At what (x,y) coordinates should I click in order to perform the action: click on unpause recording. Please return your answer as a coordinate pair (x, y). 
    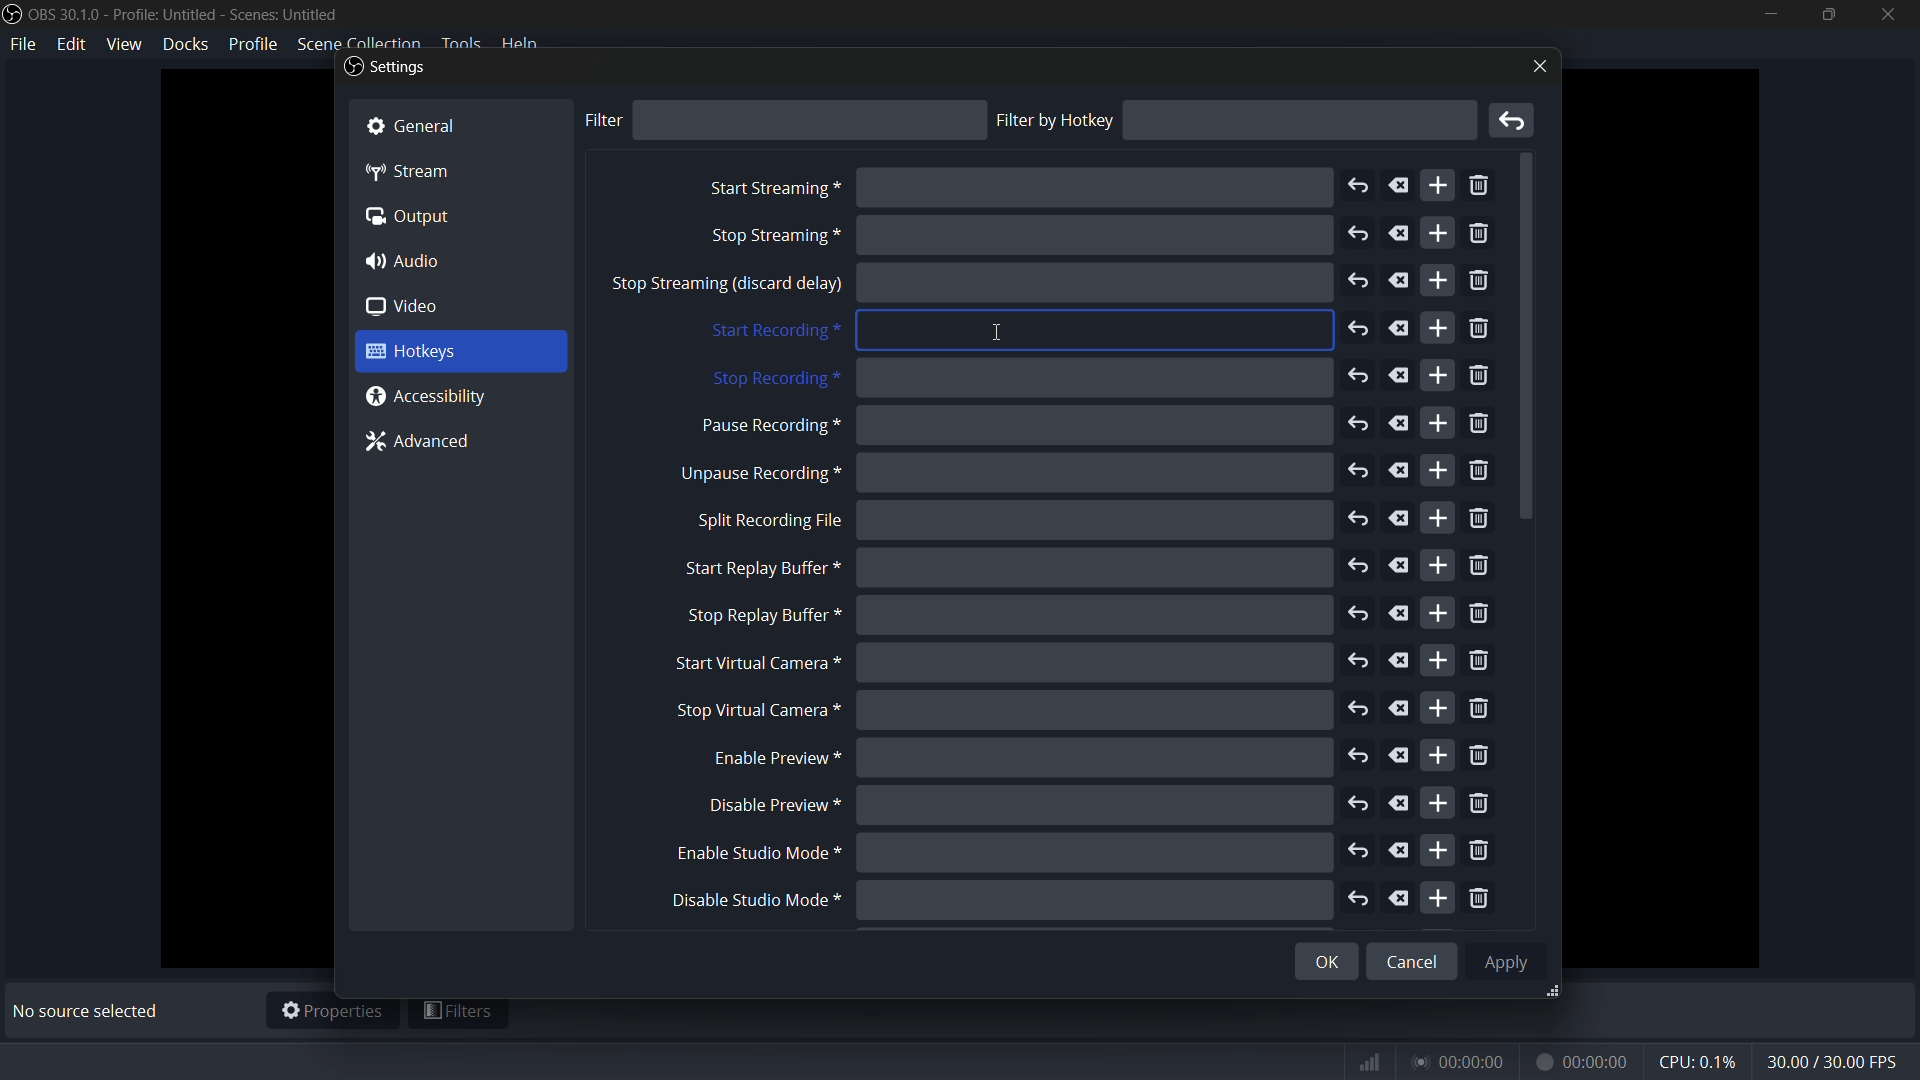
    Looking at the image, I should click on (758, 474).